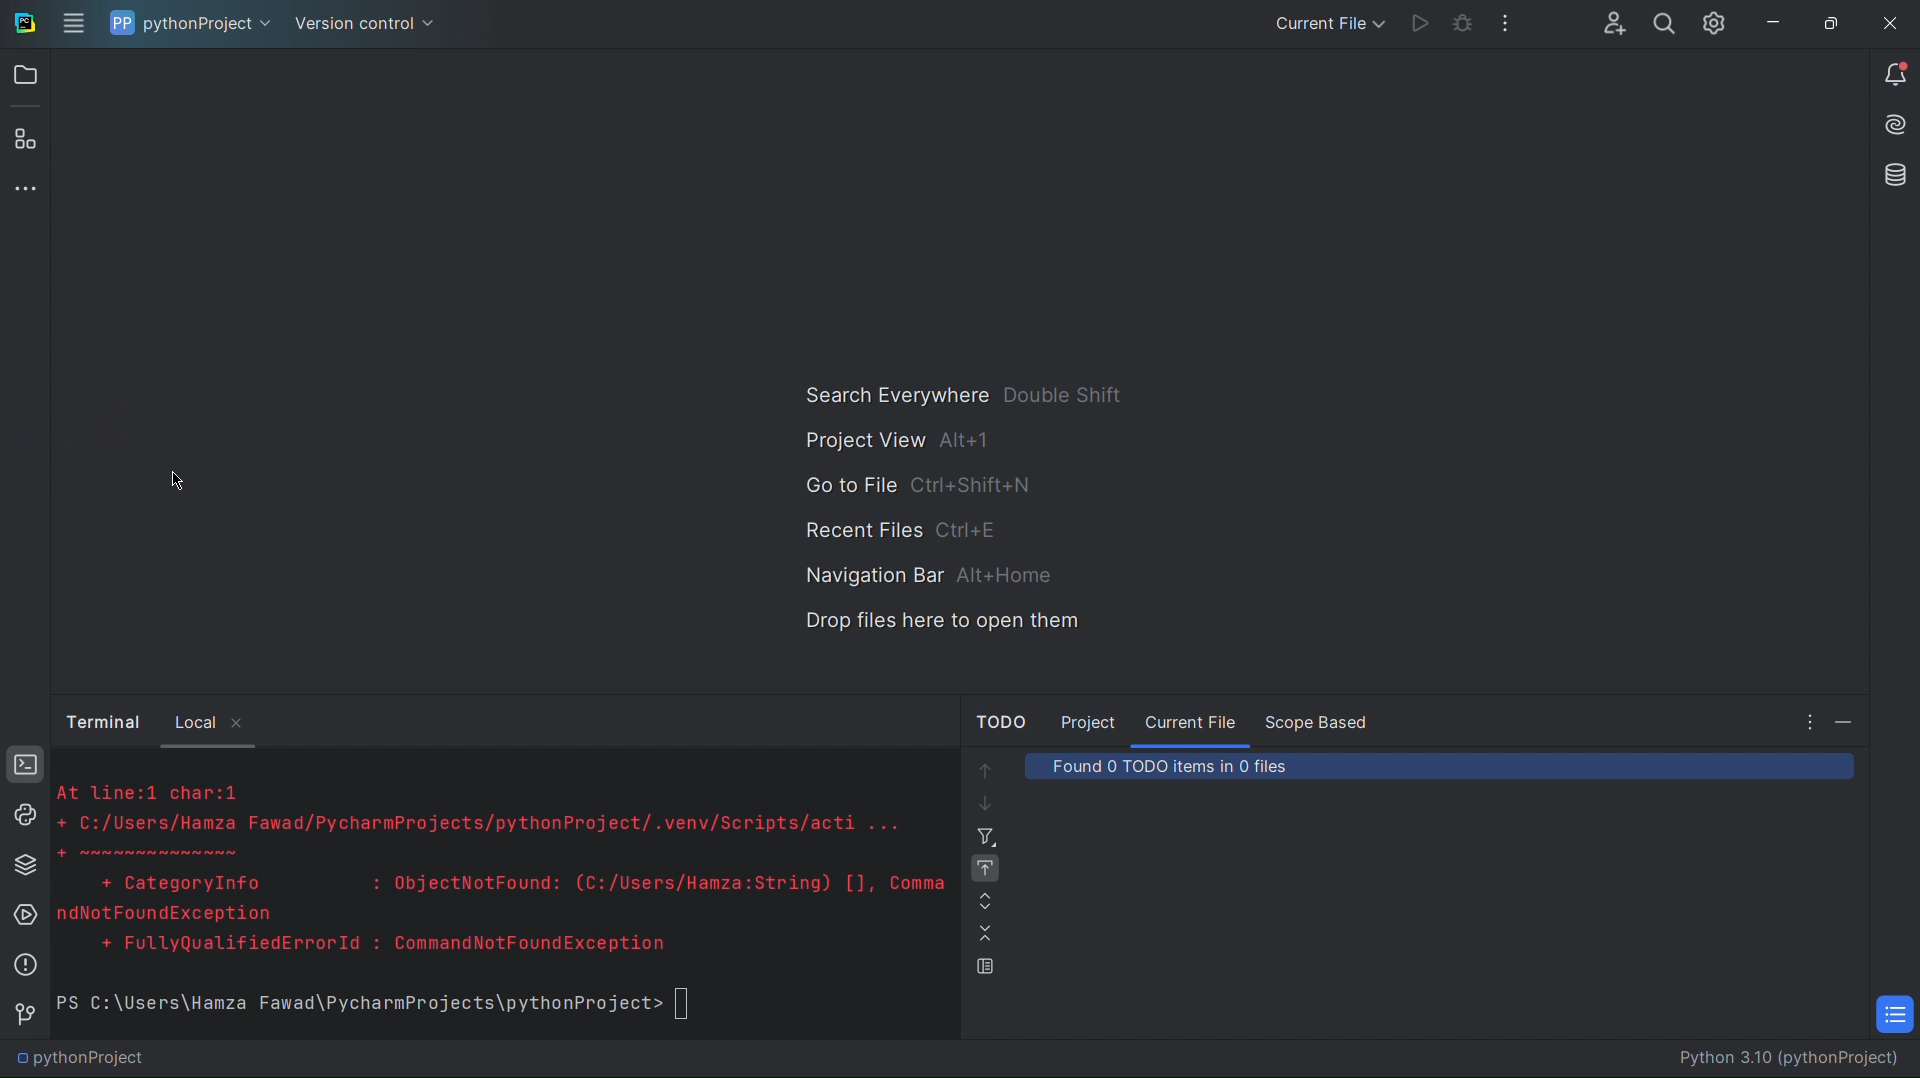  Describe the element at coordinates (1892, 20) in the screenshot. I see `Close` at that location.